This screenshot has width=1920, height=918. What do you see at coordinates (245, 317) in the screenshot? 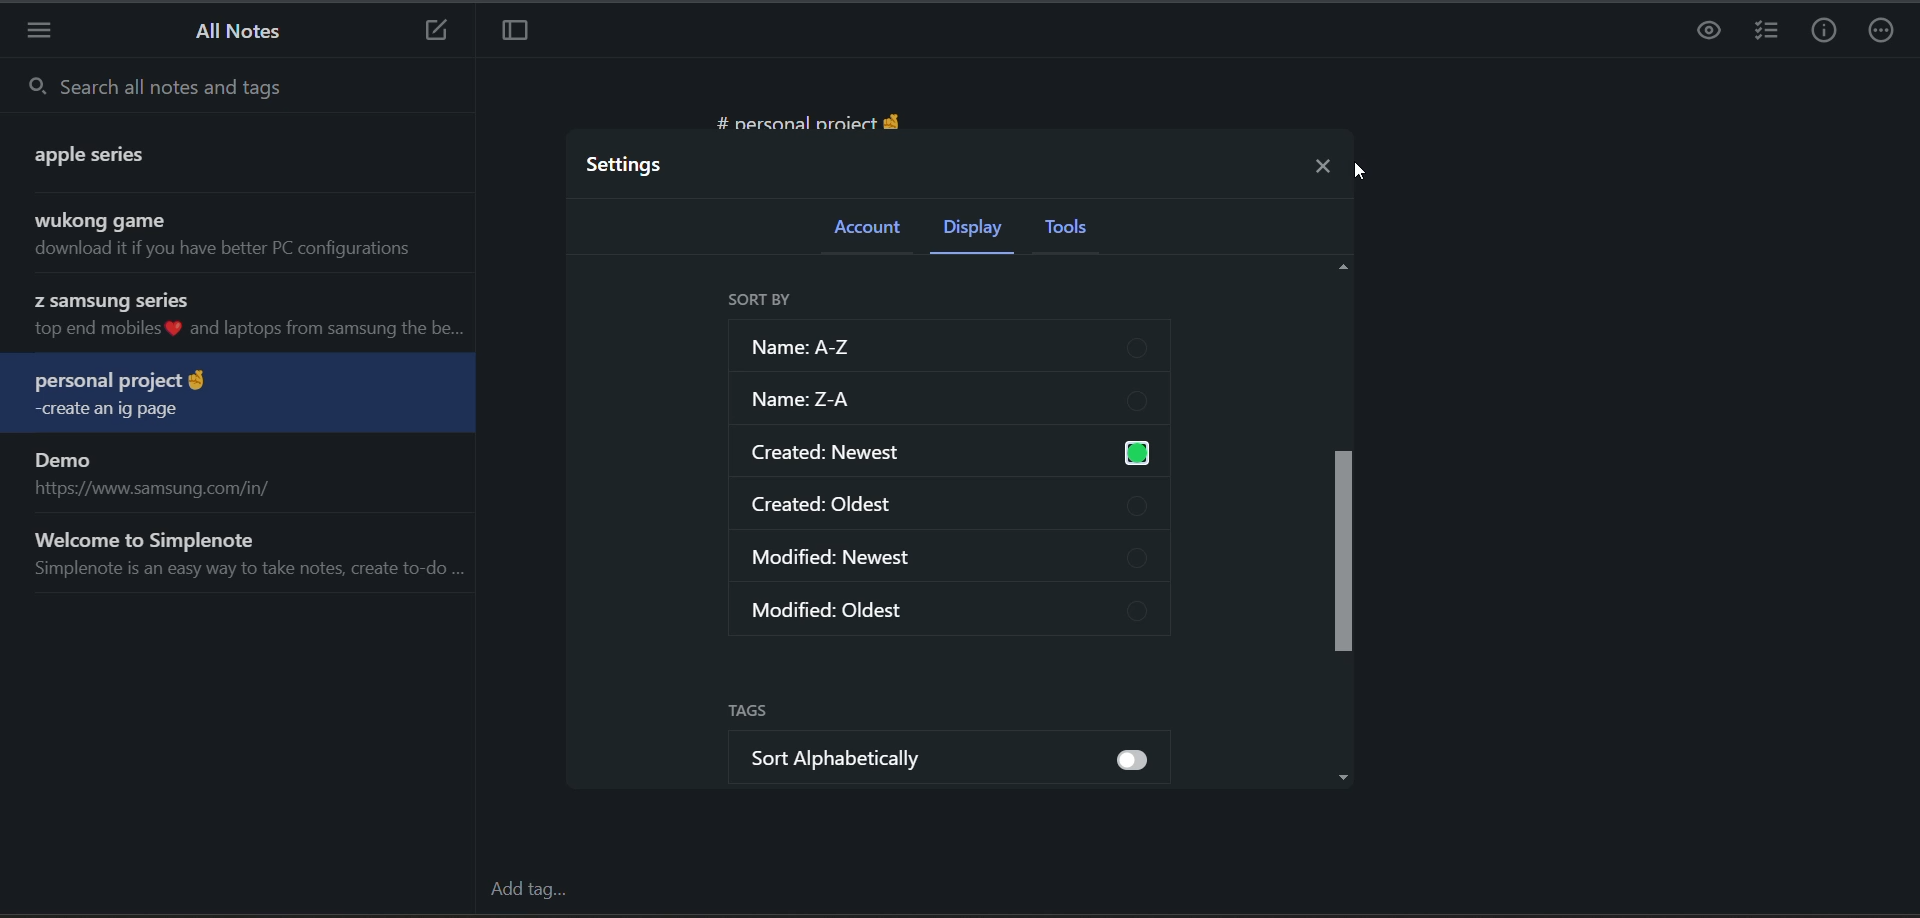
I see `note title and preview sorted in reverse chronological order` at bounding box center [245, 317].